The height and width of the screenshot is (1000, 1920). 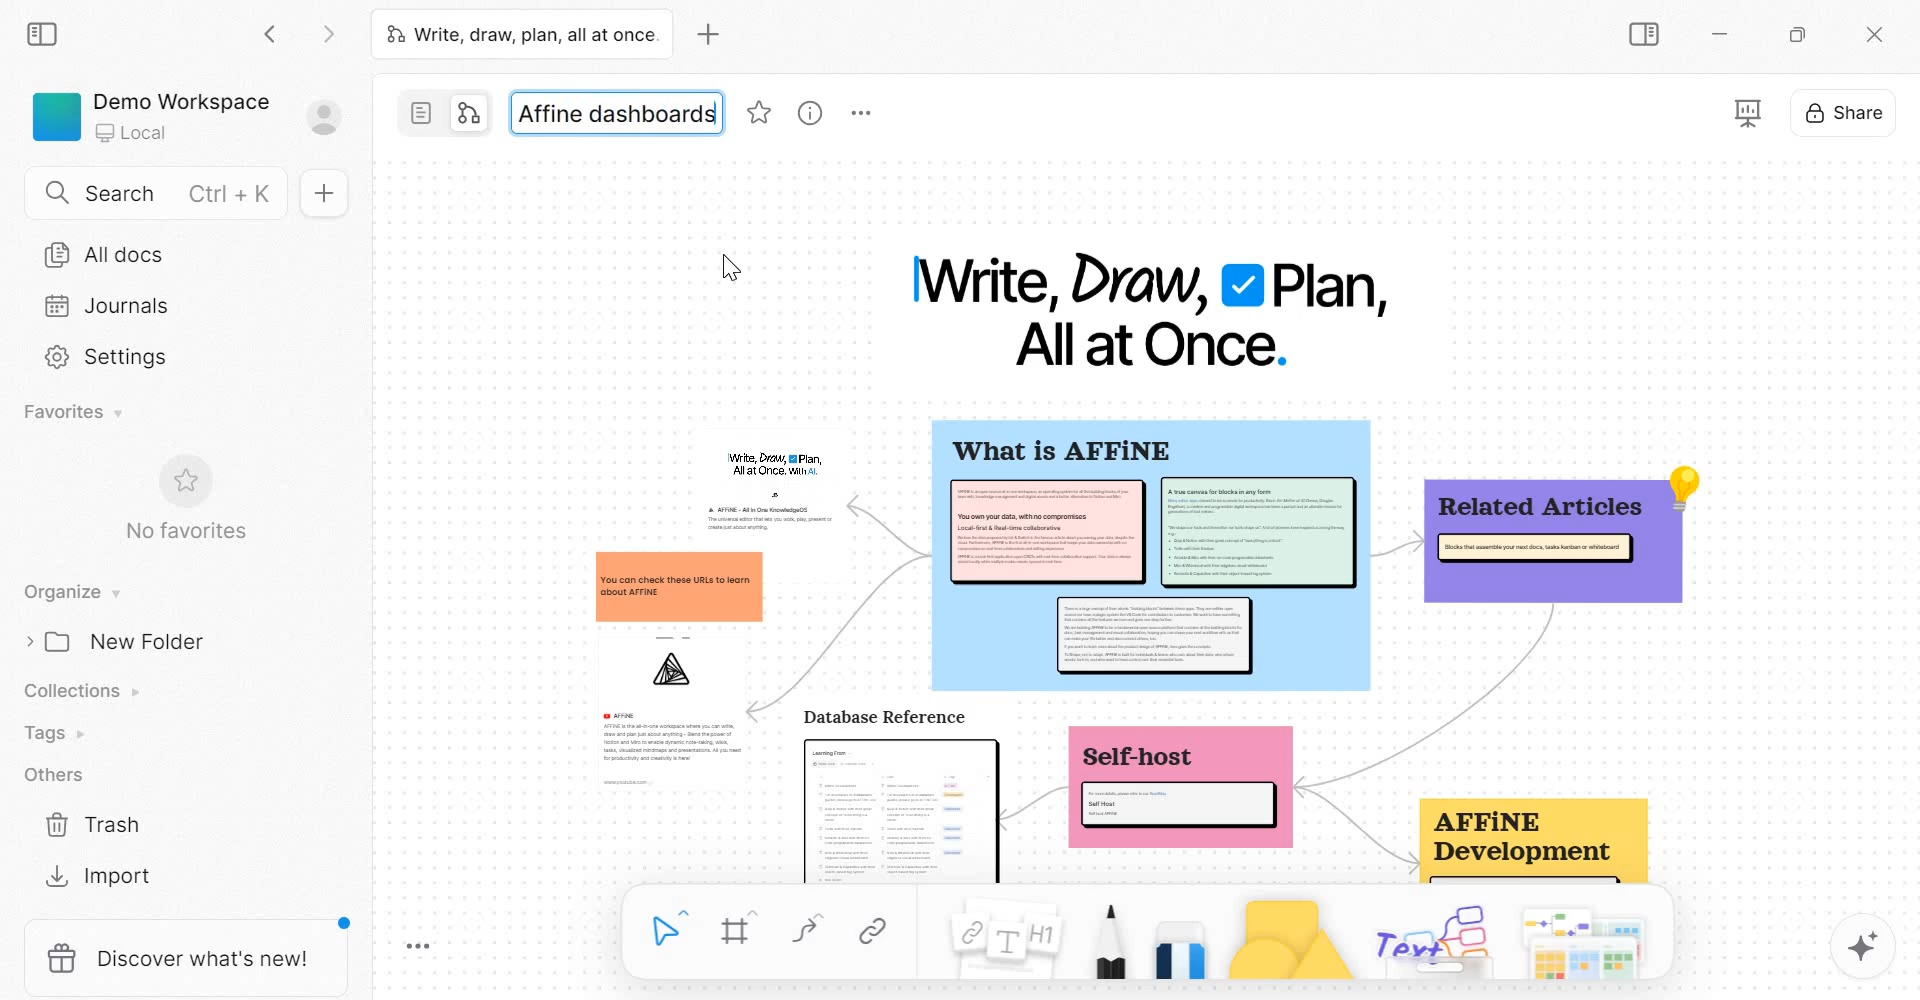 I want to click on others, so click(x=1435, y=940).